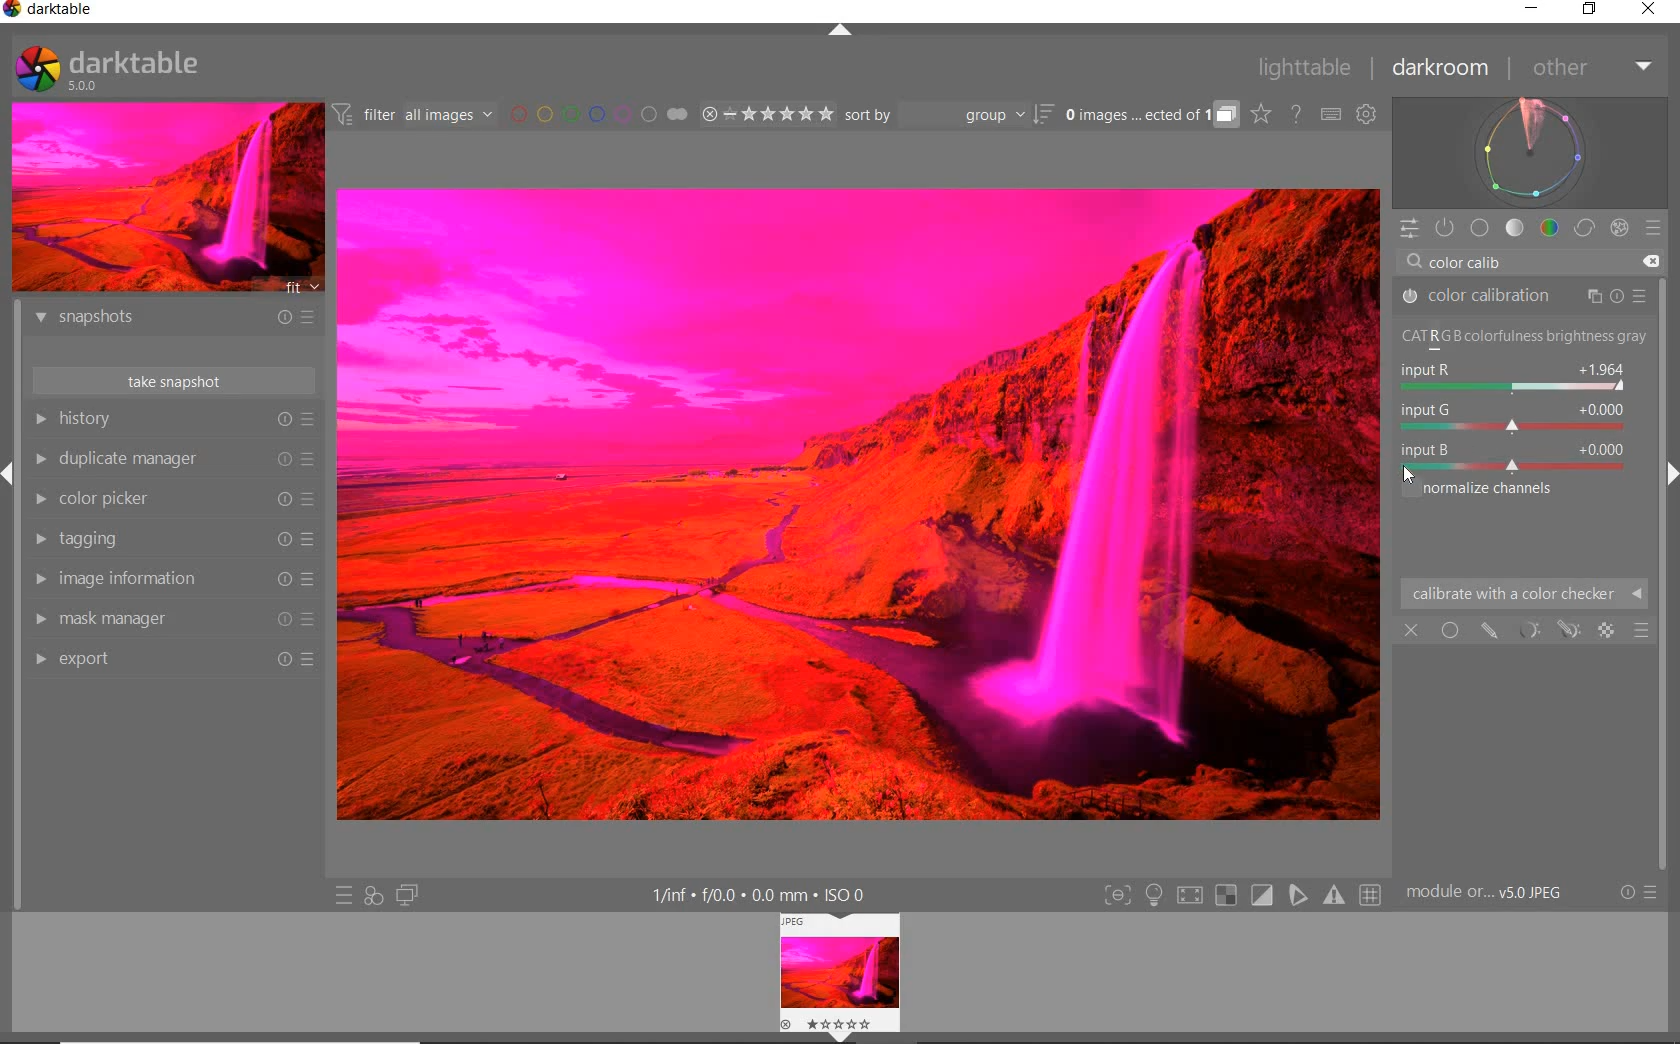 The width and height of the screenshot is (1680, 1044). I want to click on NORMALIZE CHANNELS, so click(1522, 339).